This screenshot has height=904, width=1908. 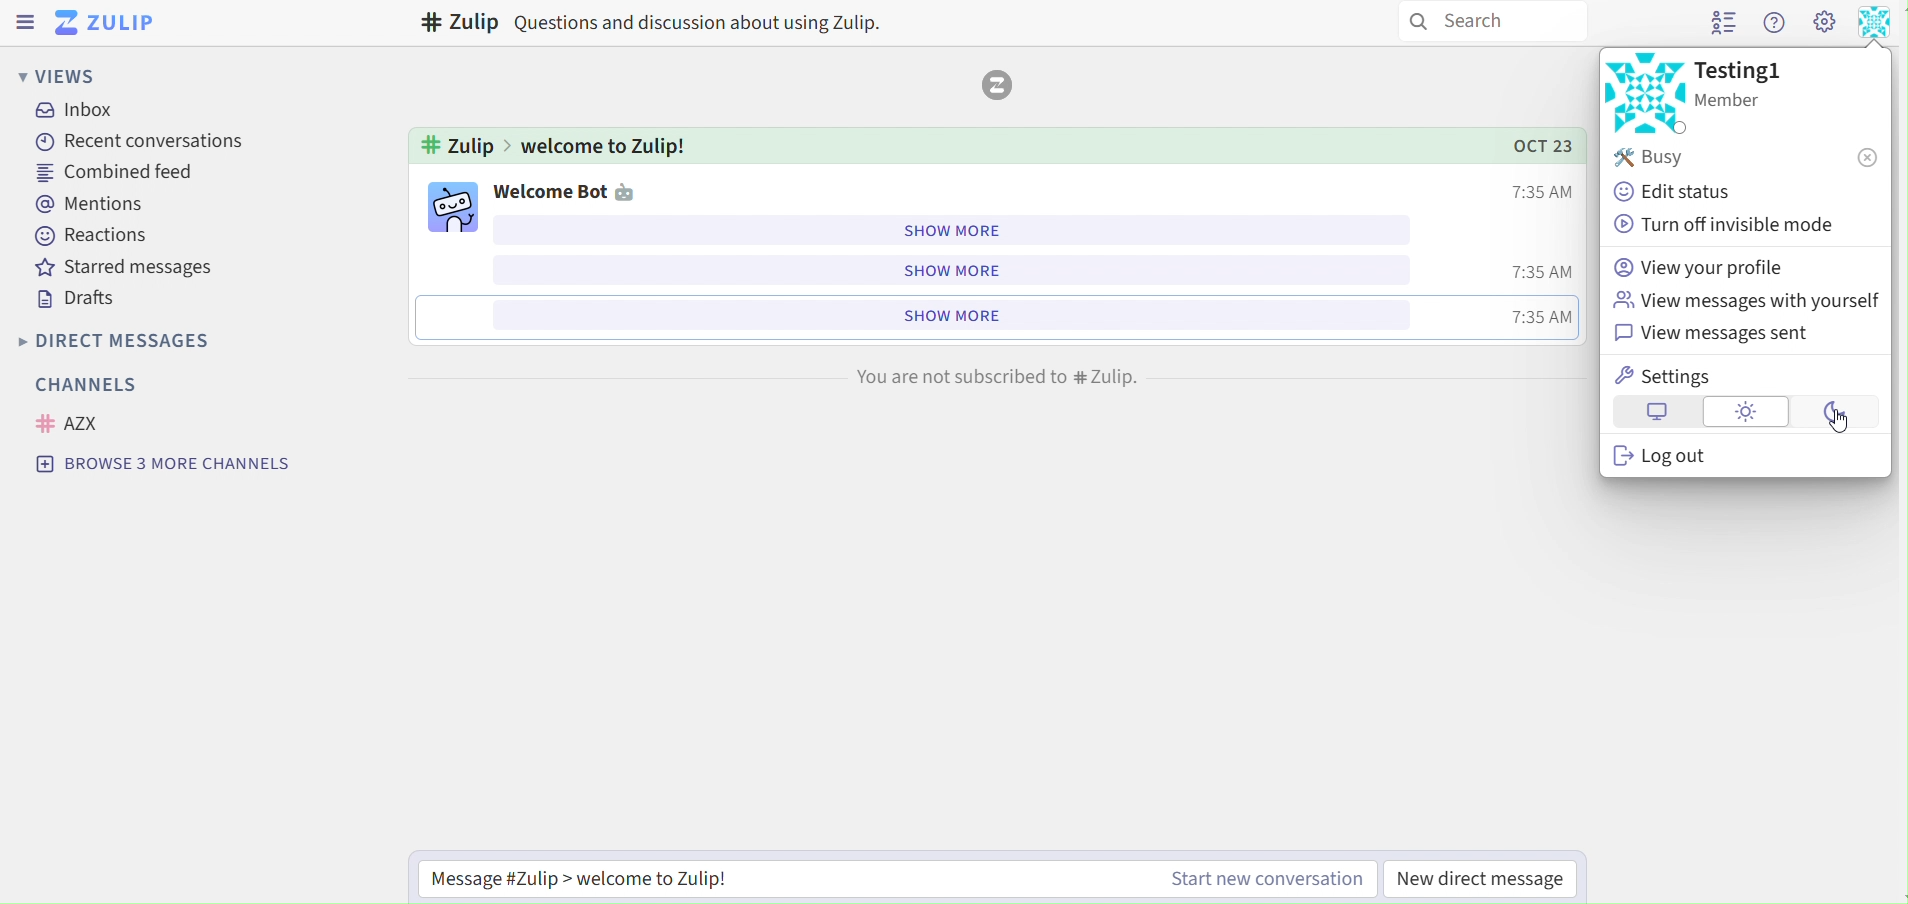 I want to click on settings, so click(x=1668, y=376).